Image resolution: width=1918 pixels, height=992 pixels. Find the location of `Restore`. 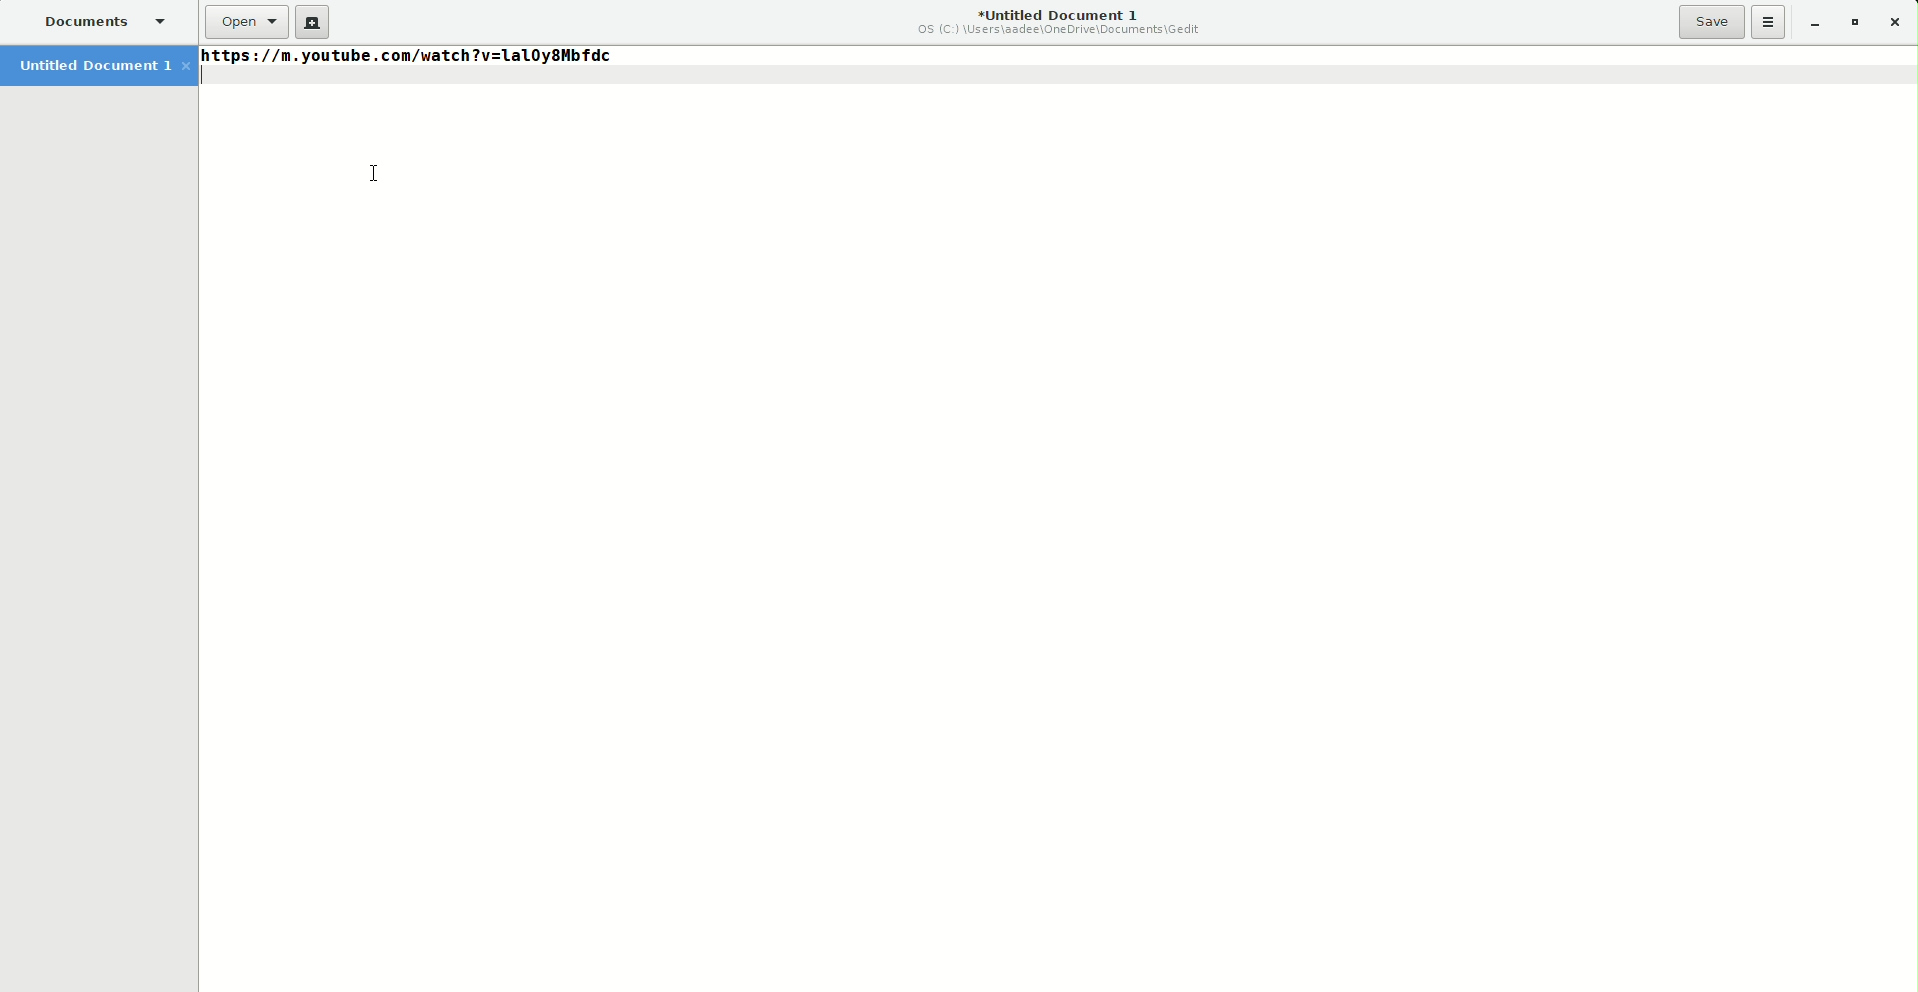

Restore is located at coordinates (1851, 21).